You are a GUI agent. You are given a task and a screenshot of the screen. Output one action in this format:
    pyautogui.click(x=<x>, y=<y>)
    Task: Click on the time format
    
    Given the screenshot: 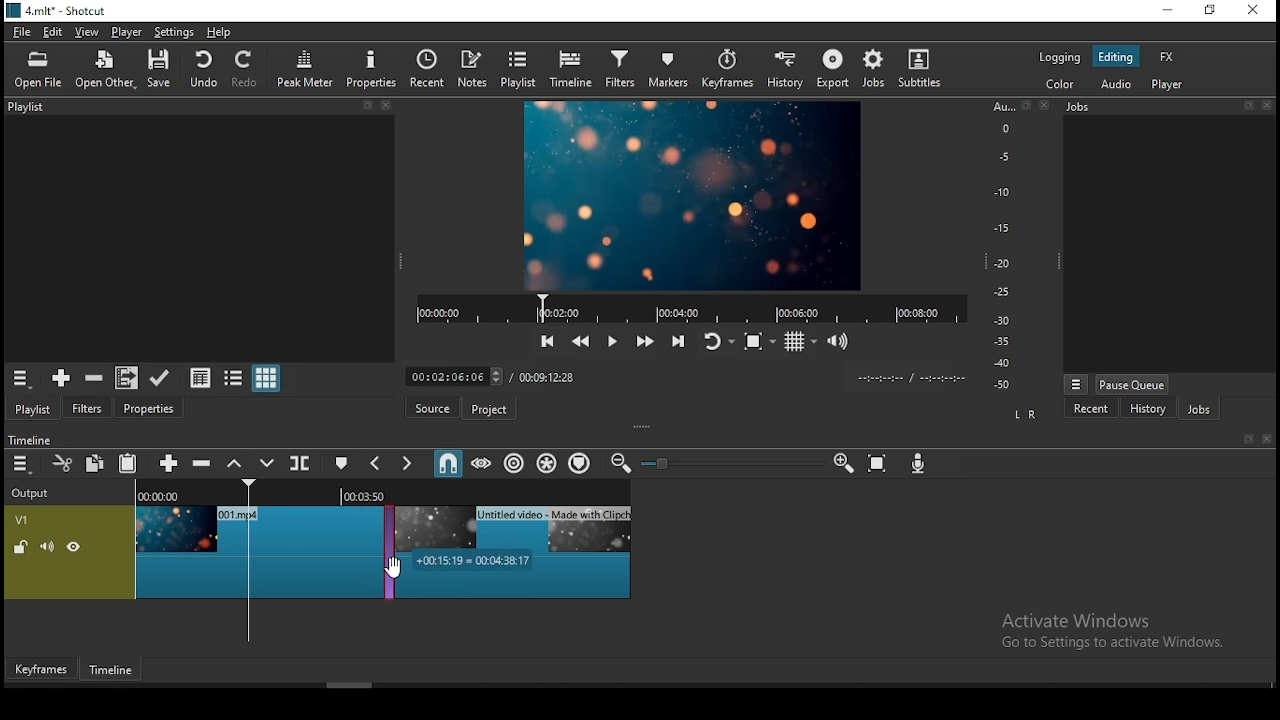 What is the action you would take?
    pyautogui.click(x=910, y=376)
    